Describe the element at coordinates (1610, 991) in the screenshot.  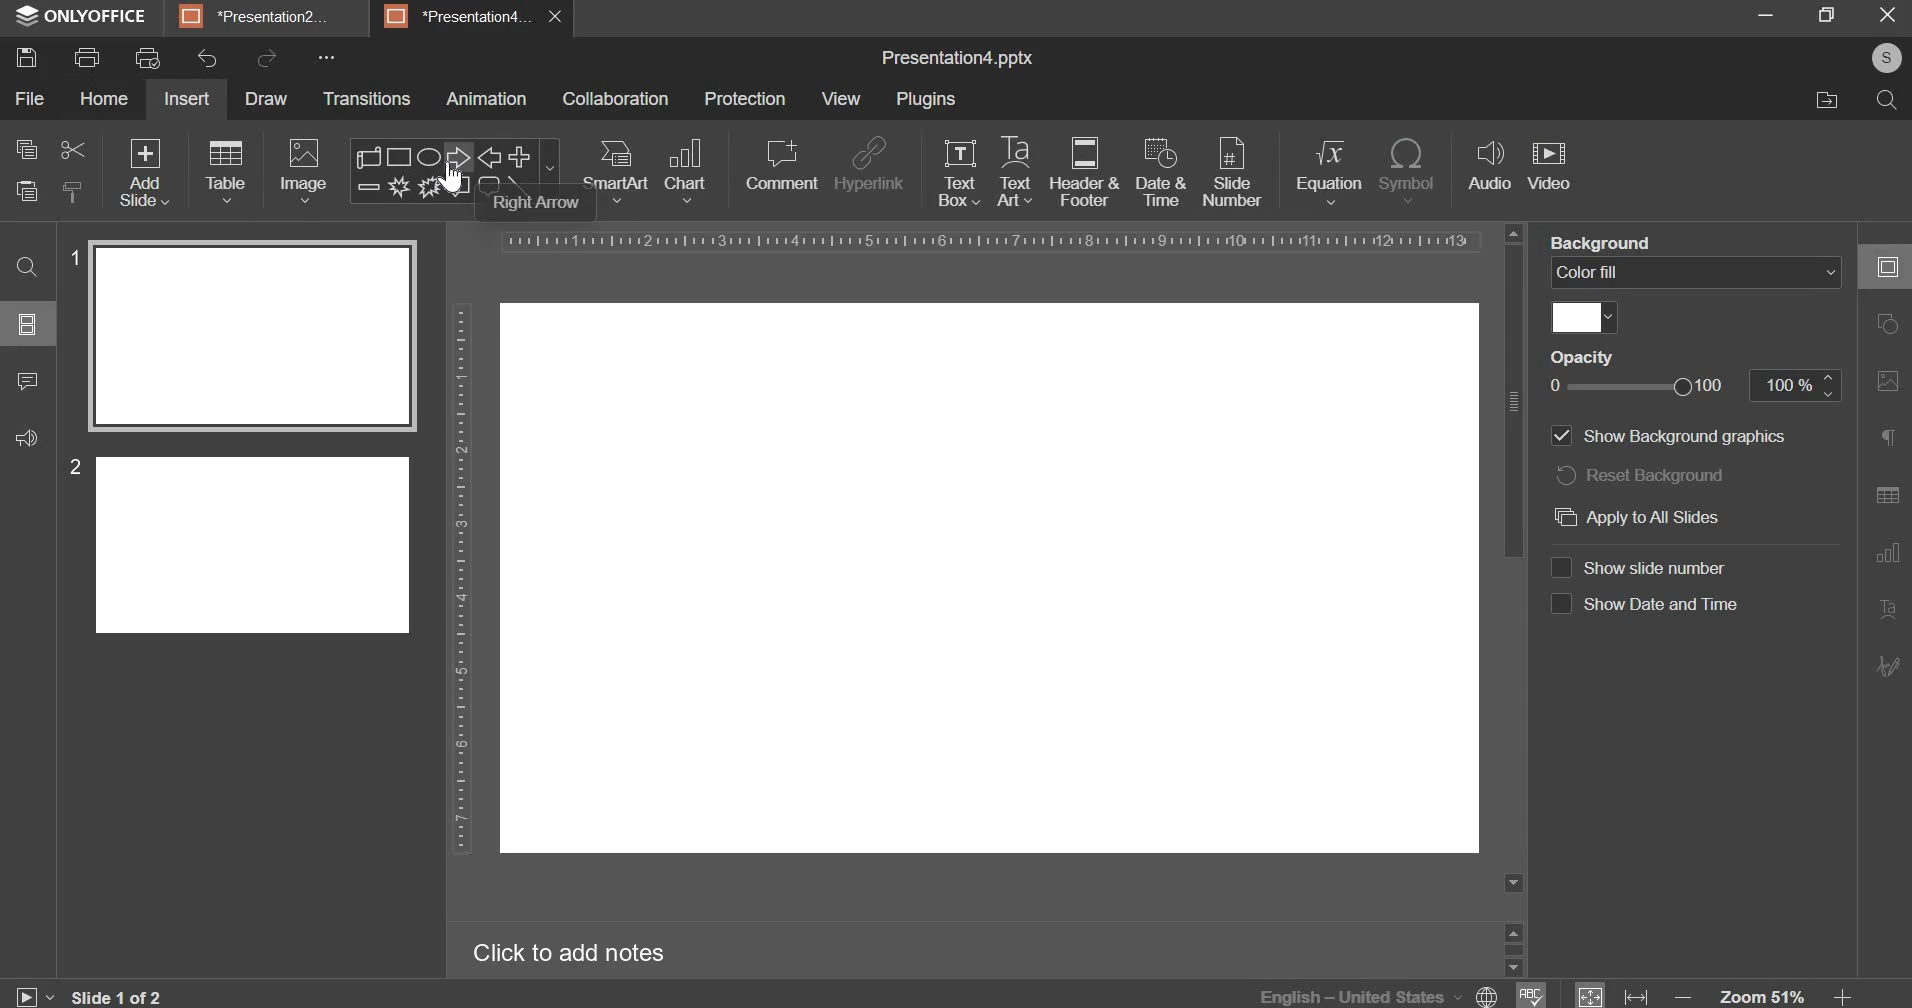
I see `fit` at that location.